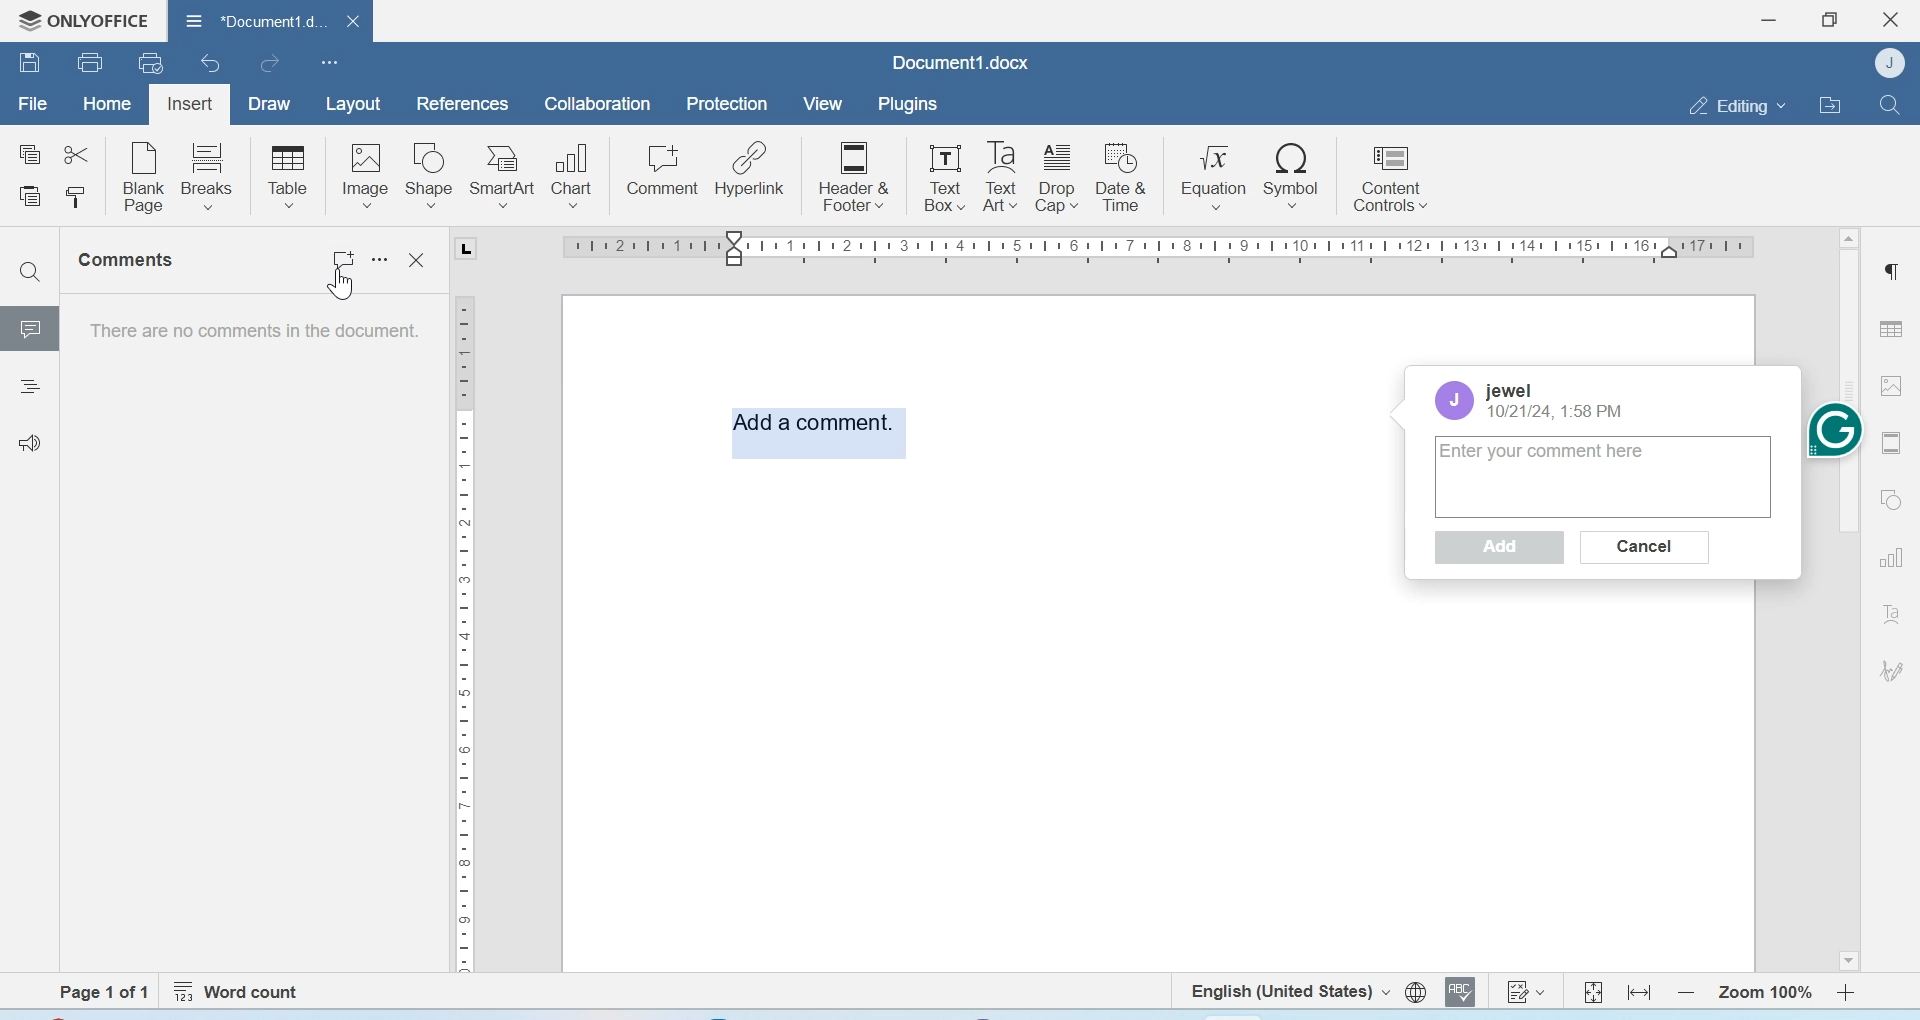  I want to click on breaks, so click(208, 174).